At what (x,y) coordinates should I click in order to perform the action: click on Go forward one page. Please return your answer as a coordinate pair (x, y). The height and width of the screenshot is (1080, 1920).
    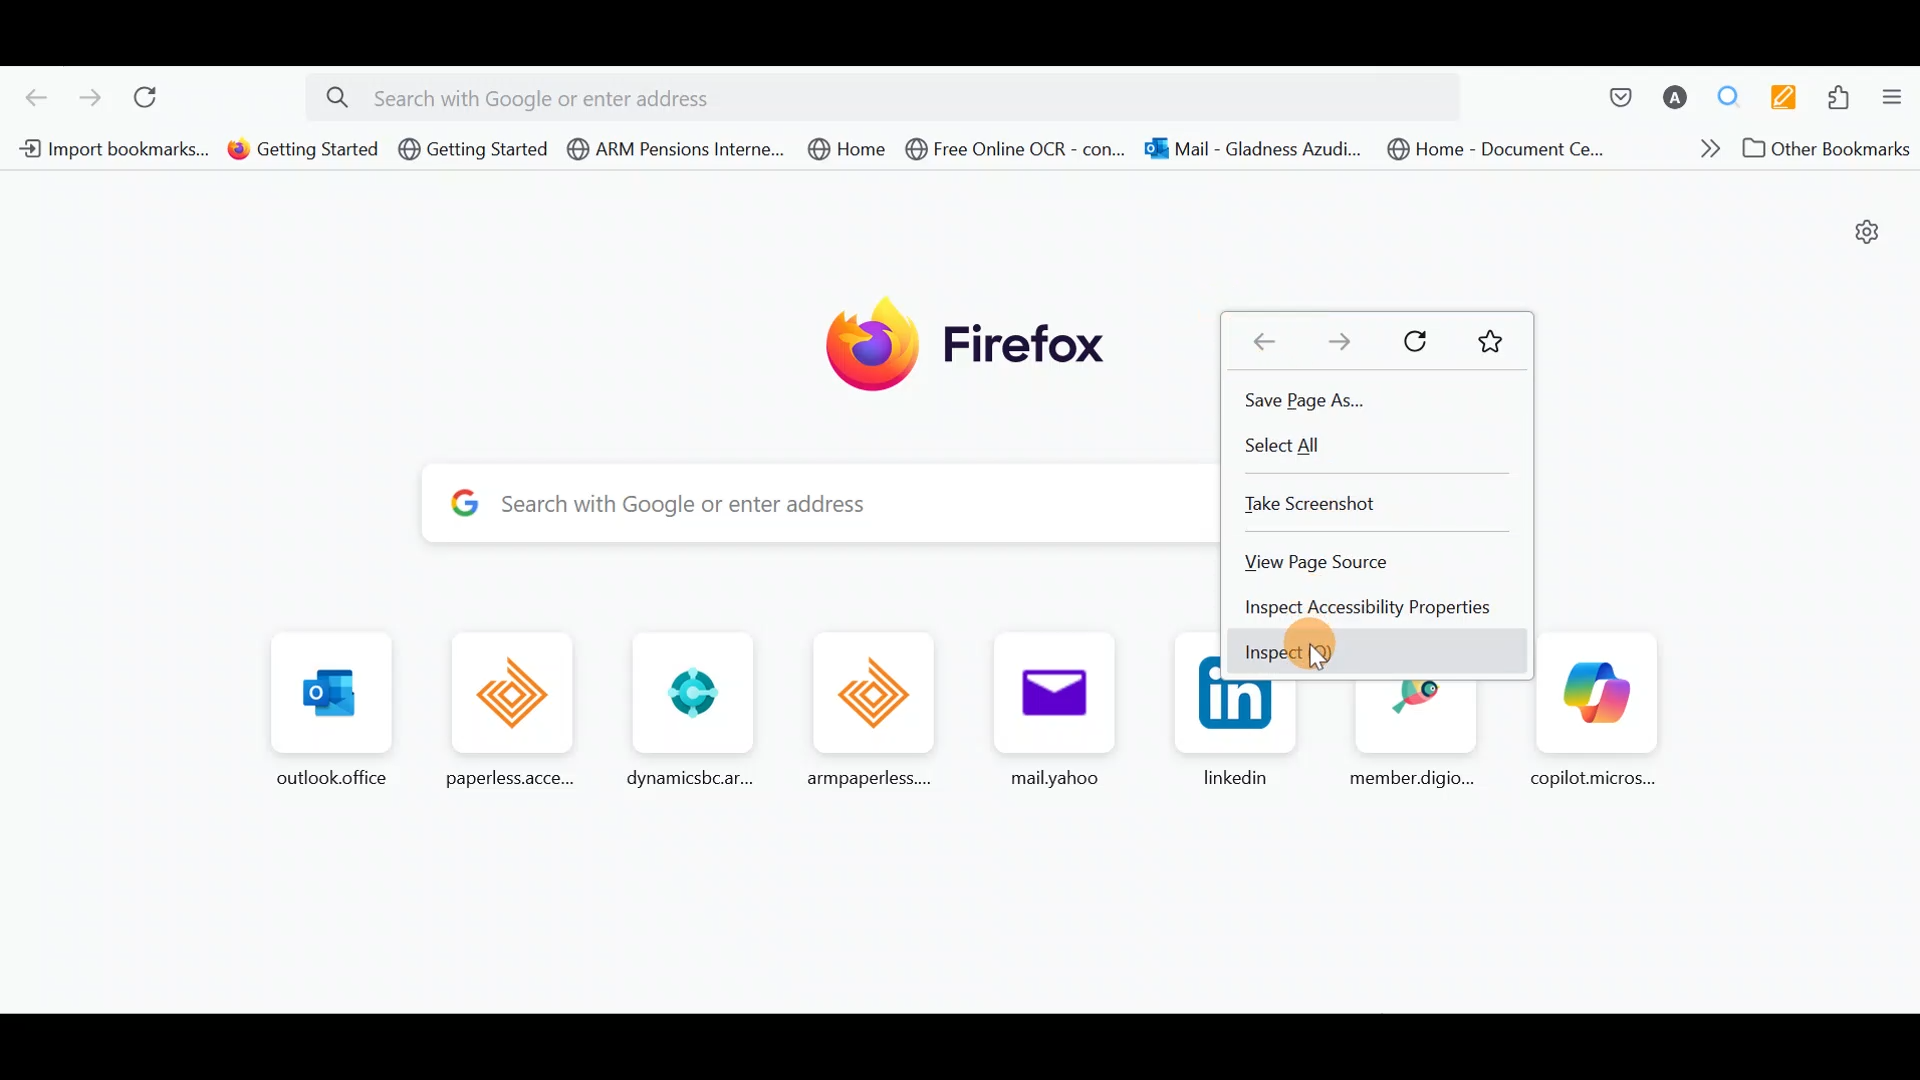
    Looking at the image, I should click on (1333, 345).